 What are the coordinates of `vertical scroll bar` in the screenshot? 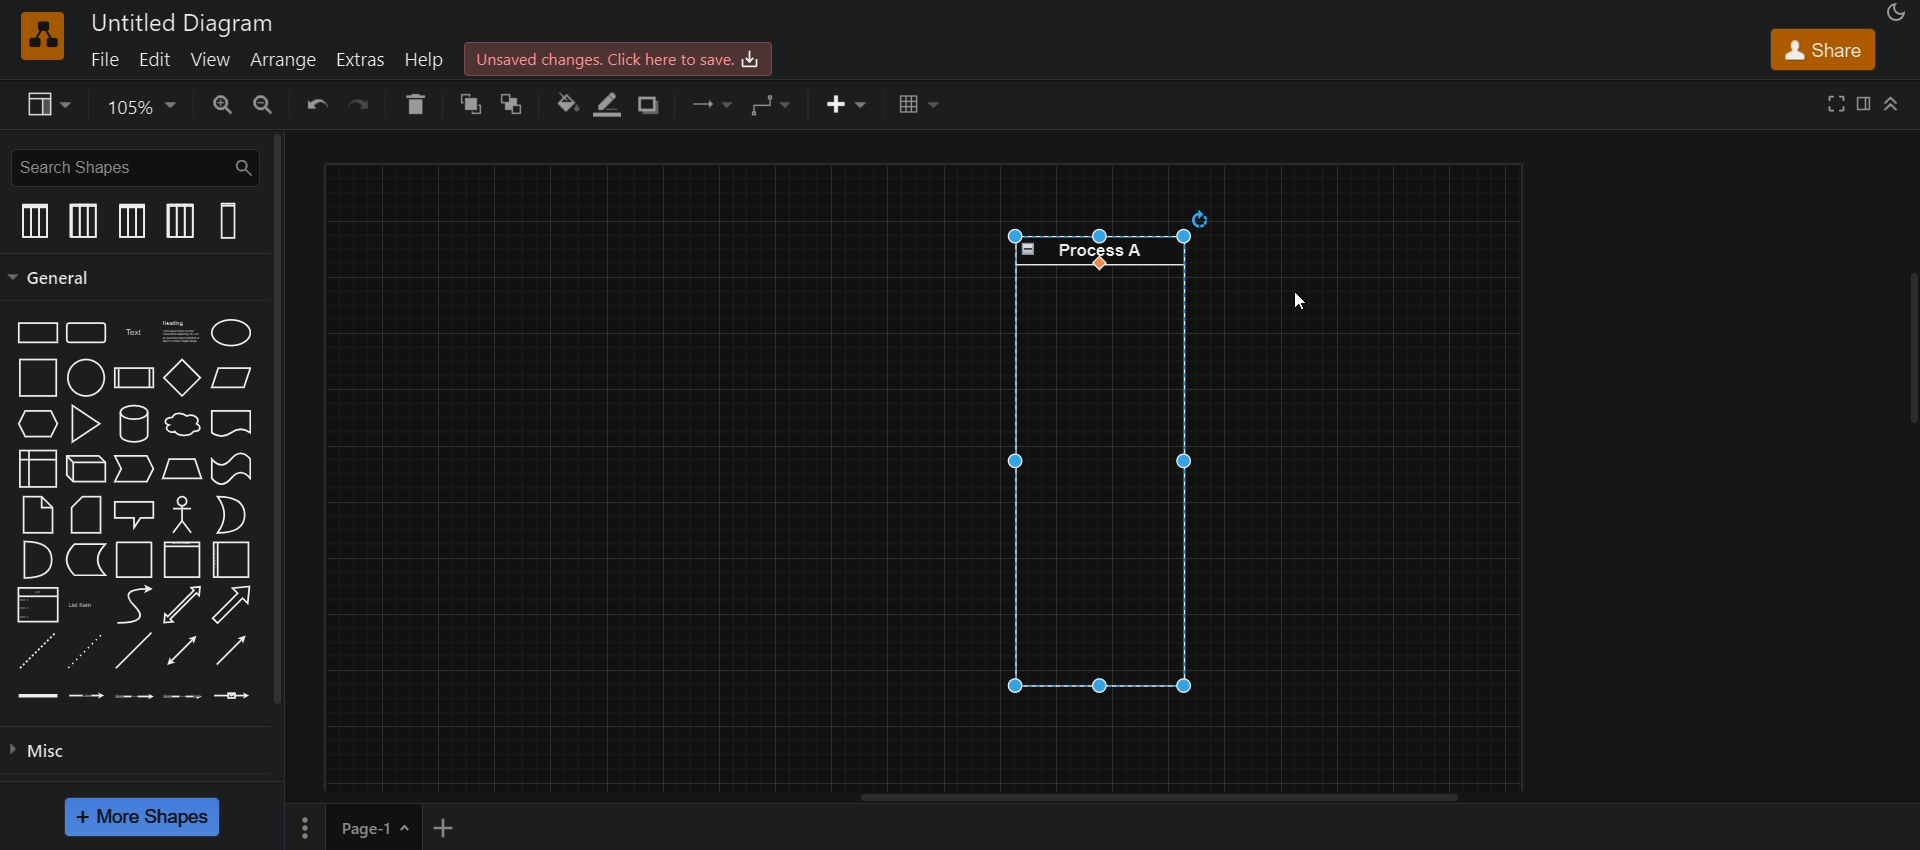 It's located at (285, 419).